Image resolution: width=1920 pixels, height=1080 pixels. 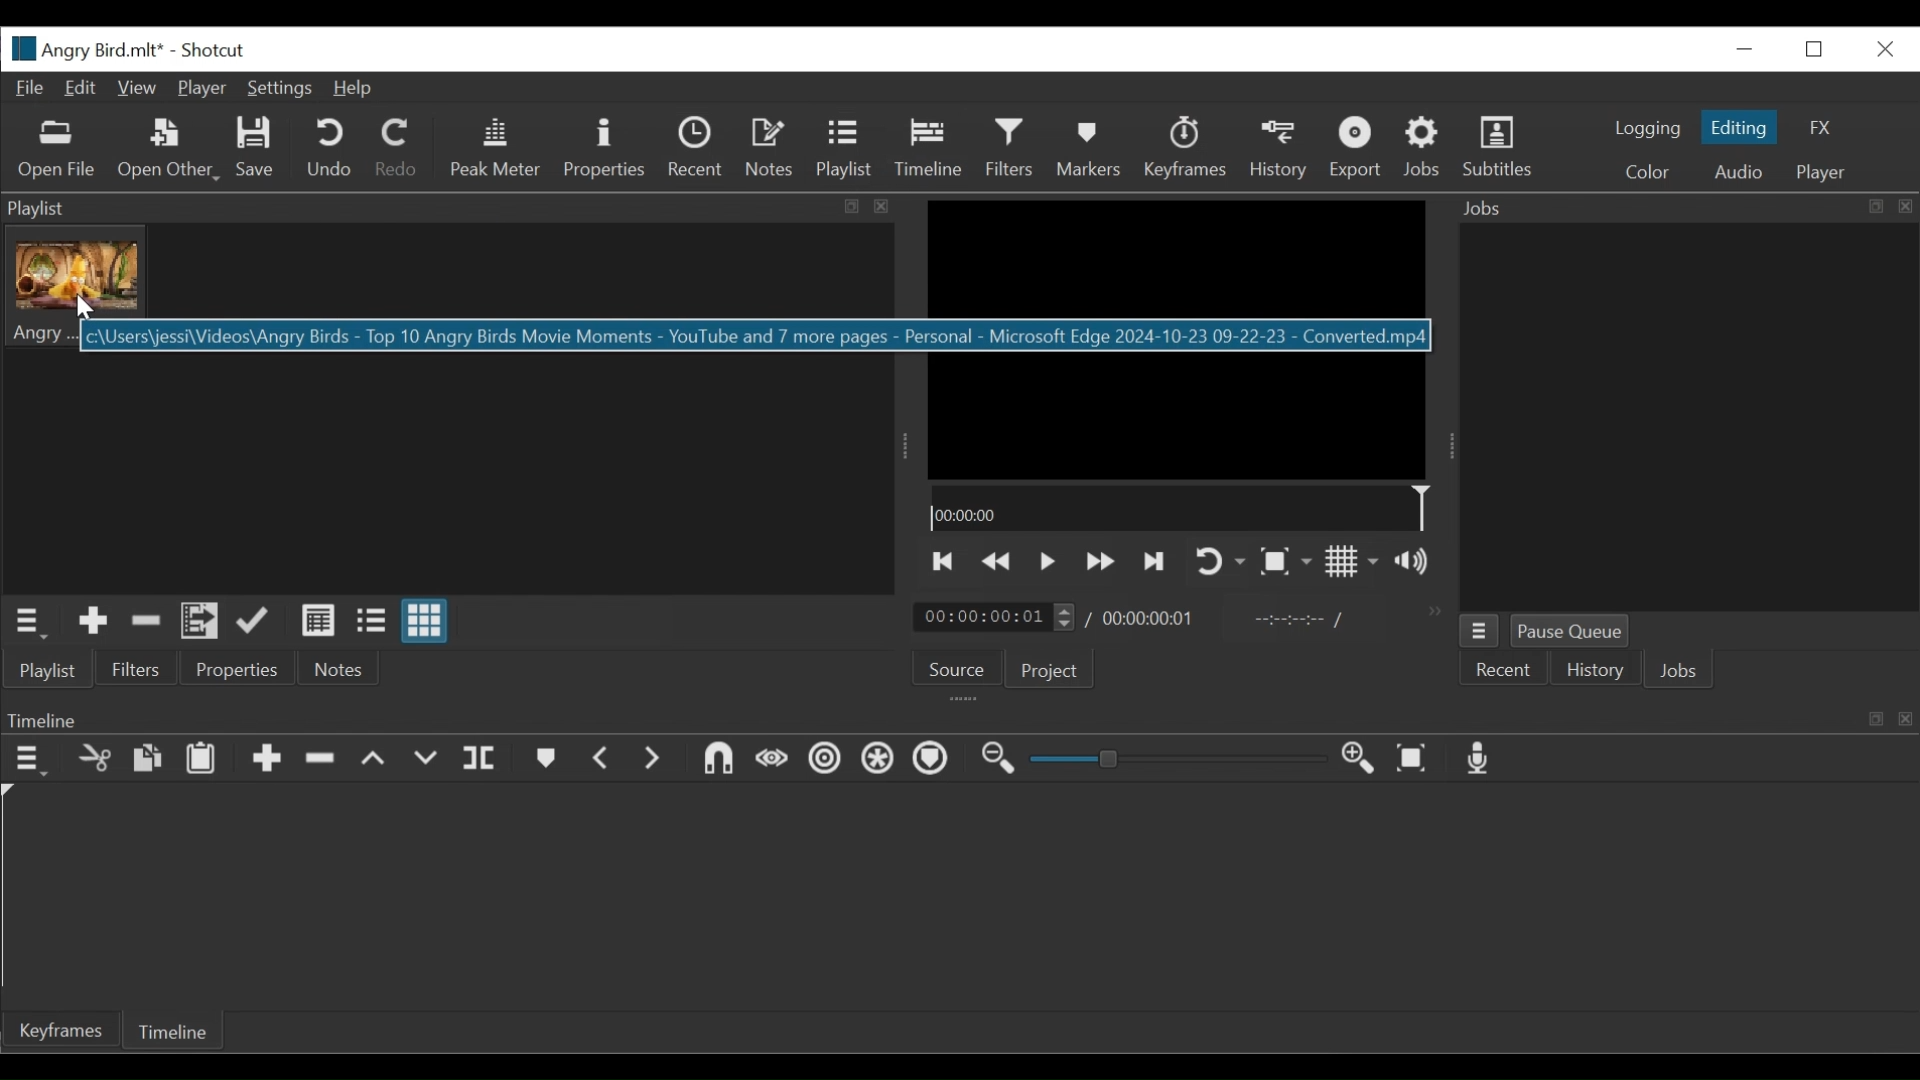 I want to click on Pause Queue, so click(x=1570, y=630).